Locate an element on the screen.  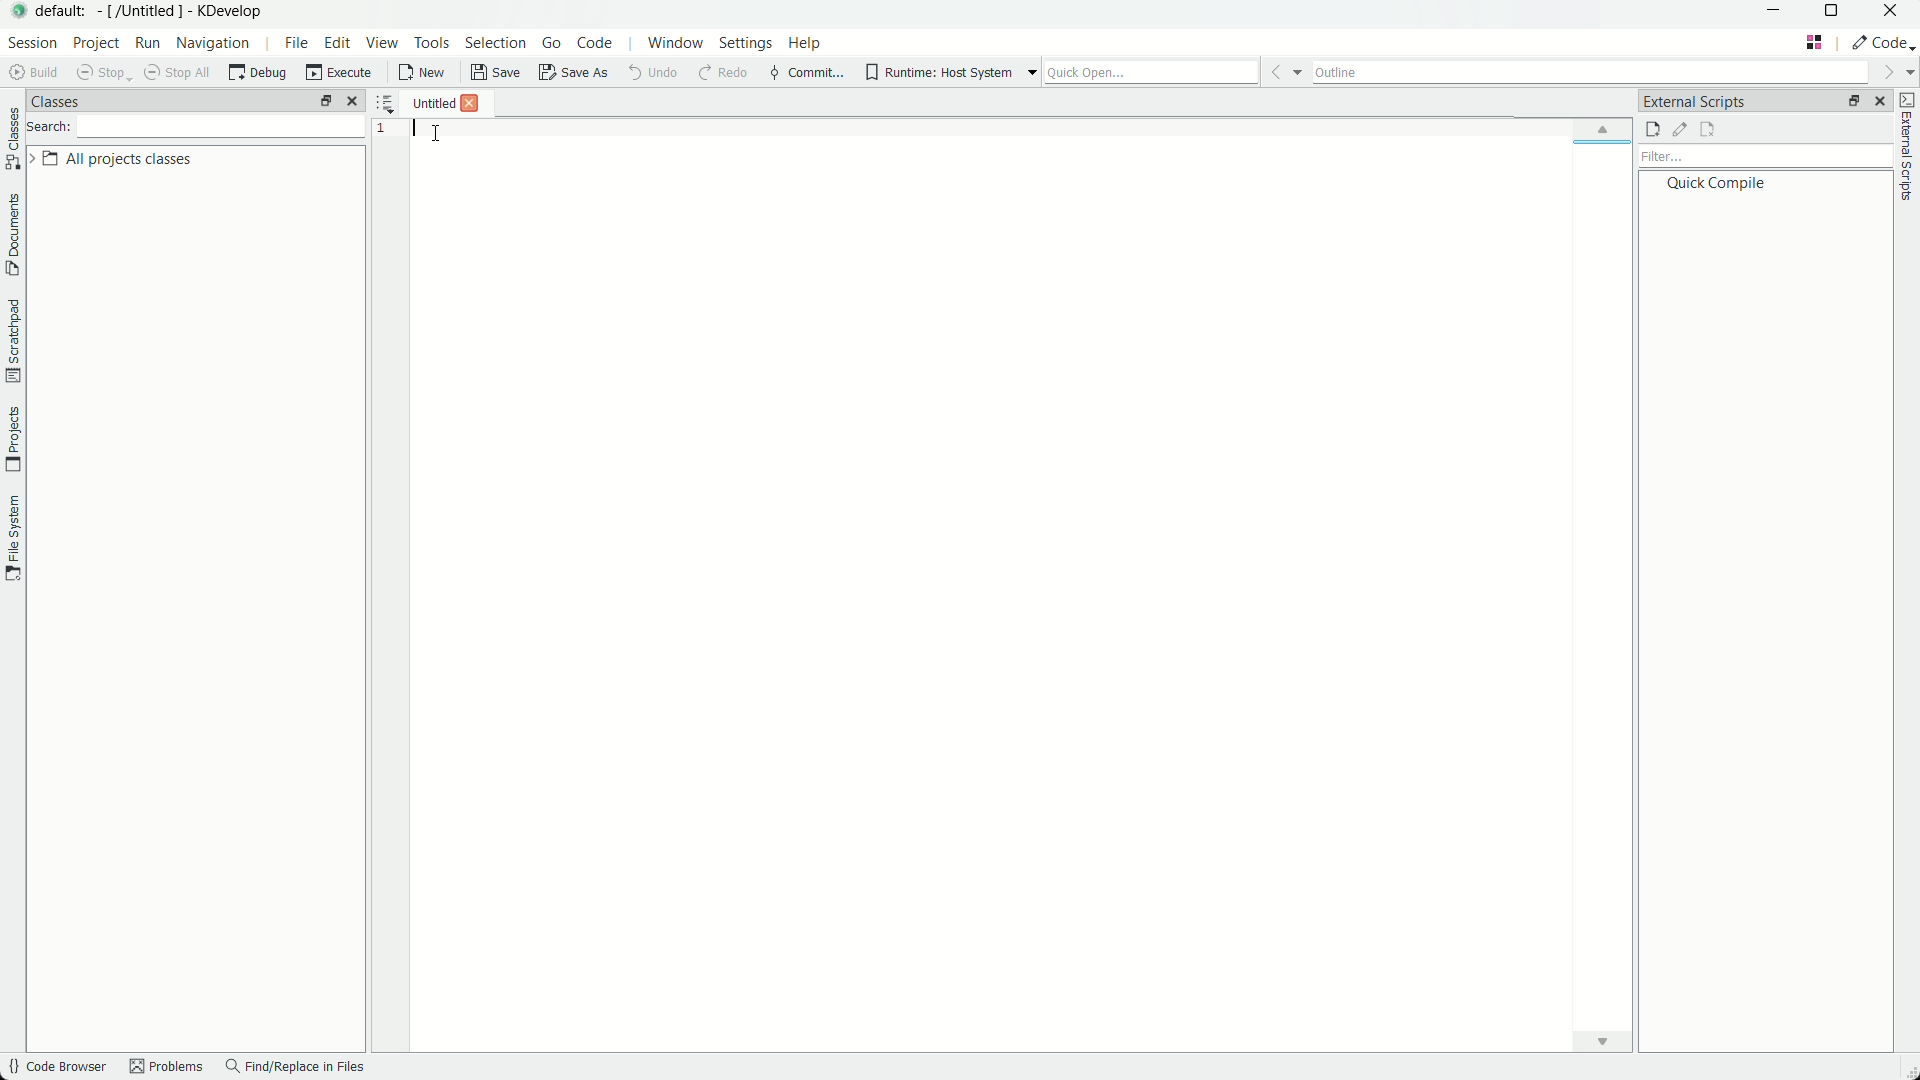
file system is located at coordinates (16, 538).